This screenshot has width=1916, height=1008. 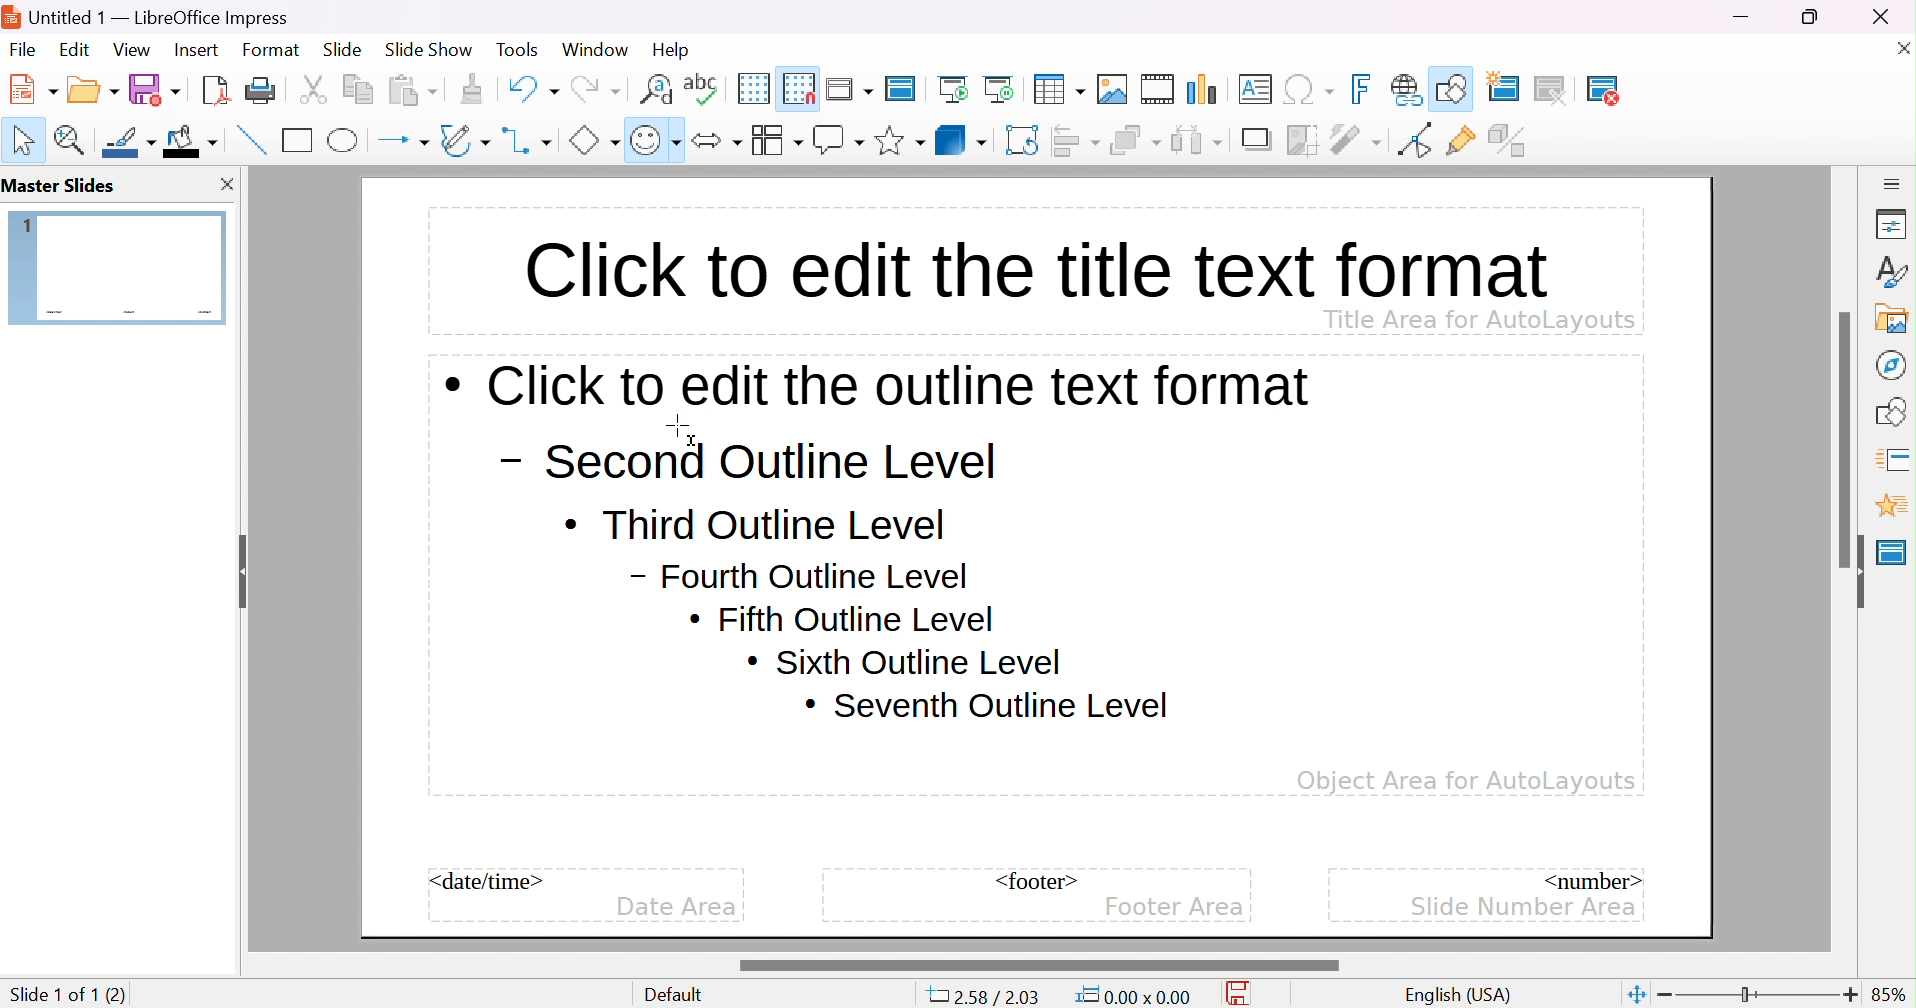 I want to click on insert line, so click(x=249, y=139).